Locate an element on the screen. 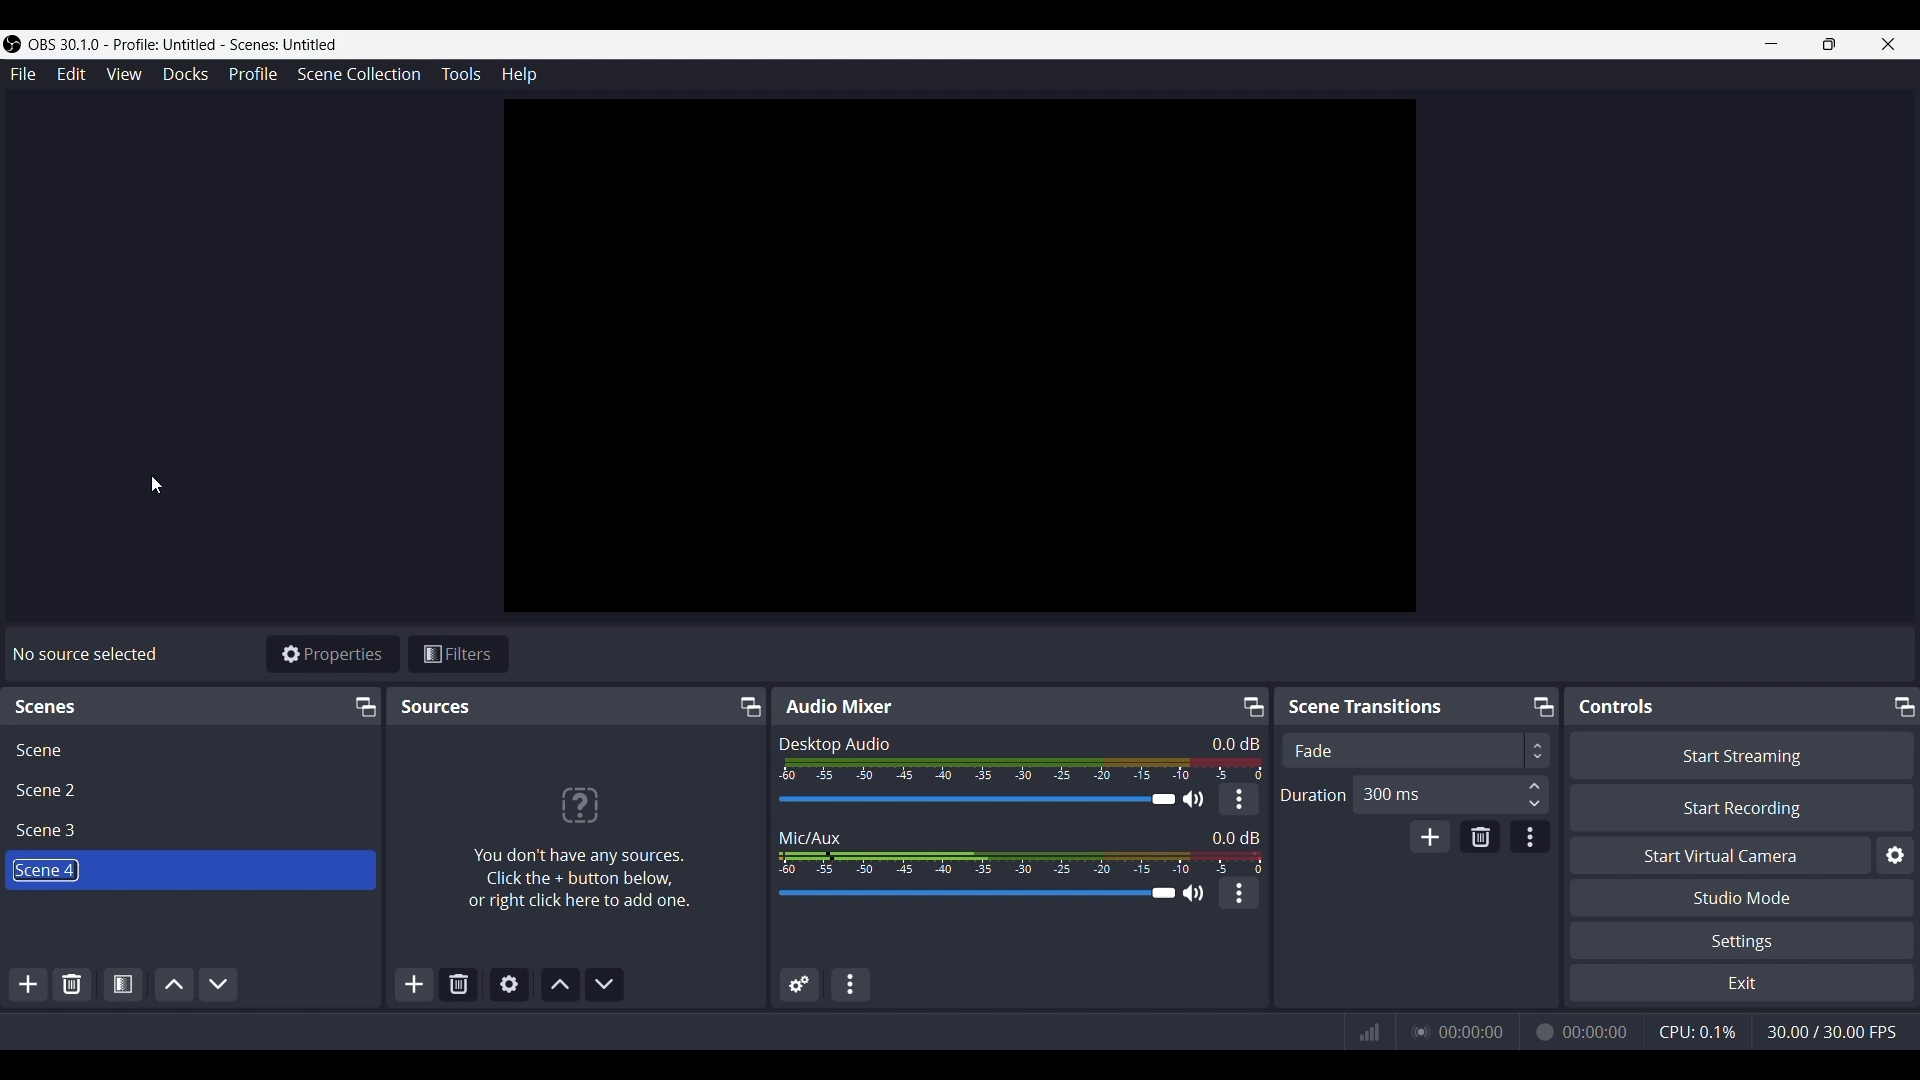  Mic/Aux is located at coordinates (810, 836).